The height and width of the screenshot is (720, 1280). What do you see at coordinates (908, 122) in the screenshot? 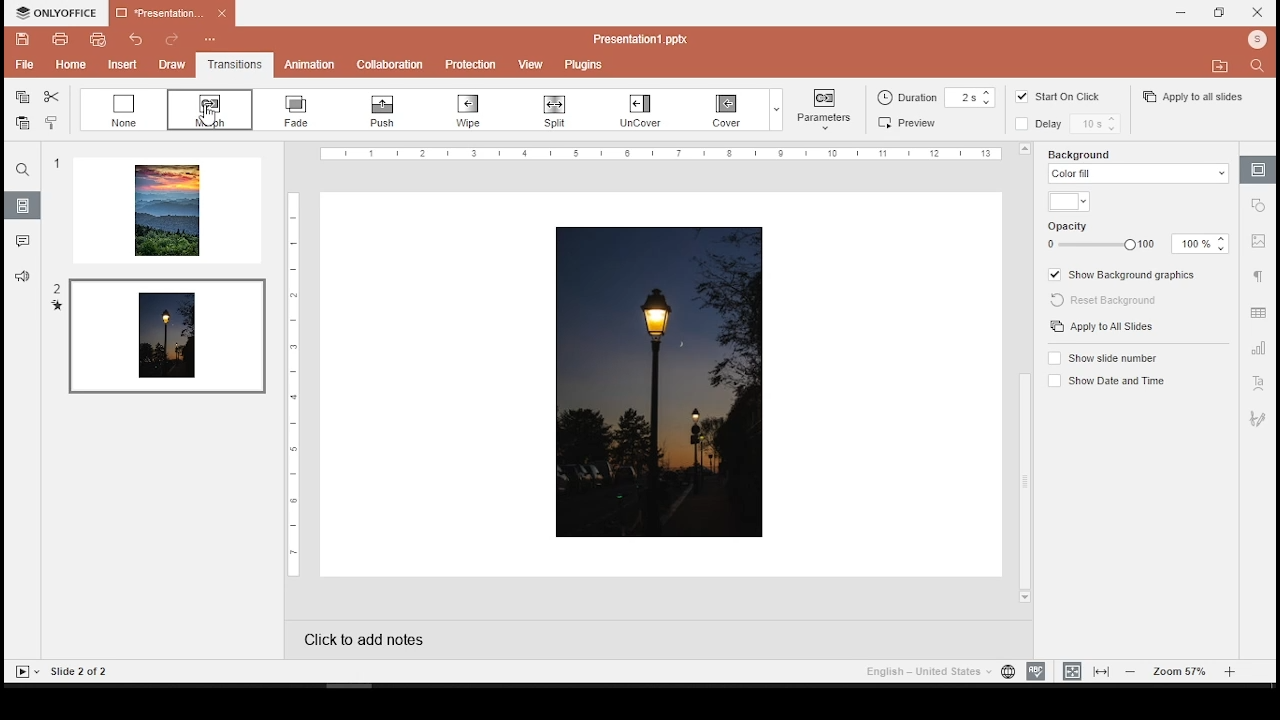
I see `align shapes` at bounding box center [908, 122].